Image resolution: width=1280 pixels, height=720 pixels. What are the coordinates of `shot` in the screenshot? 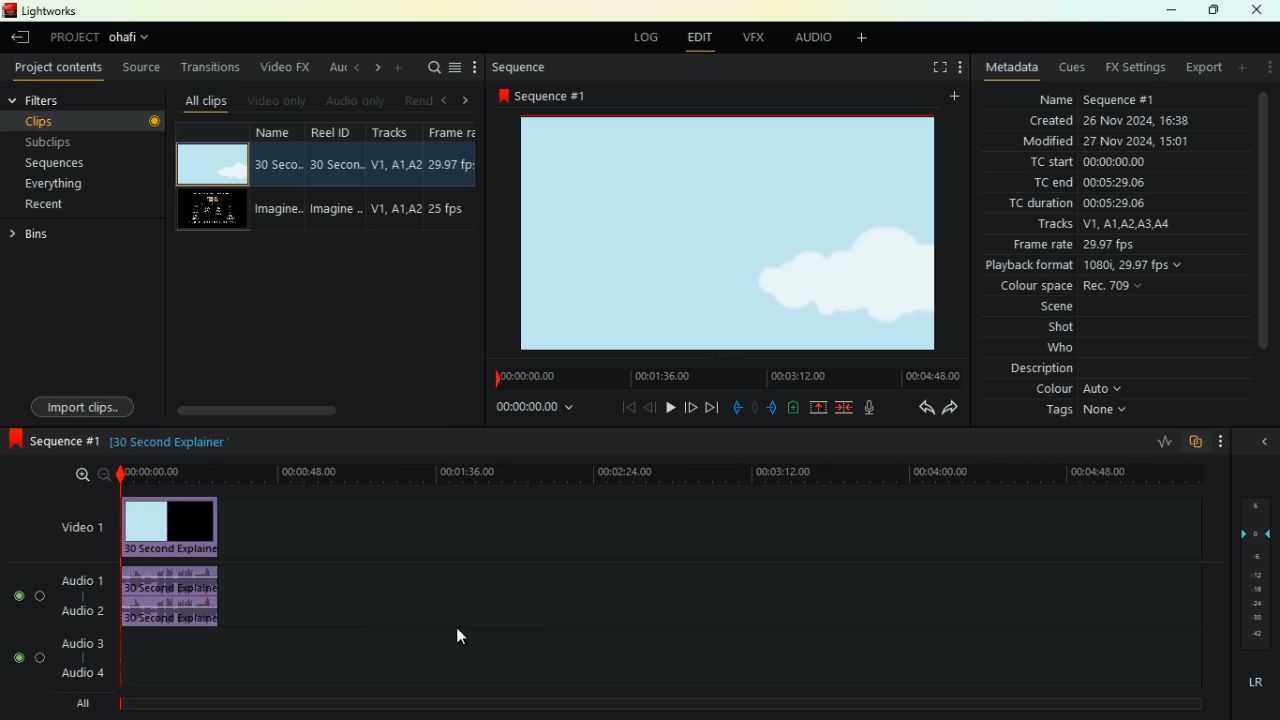 It's located at (1067, 329).